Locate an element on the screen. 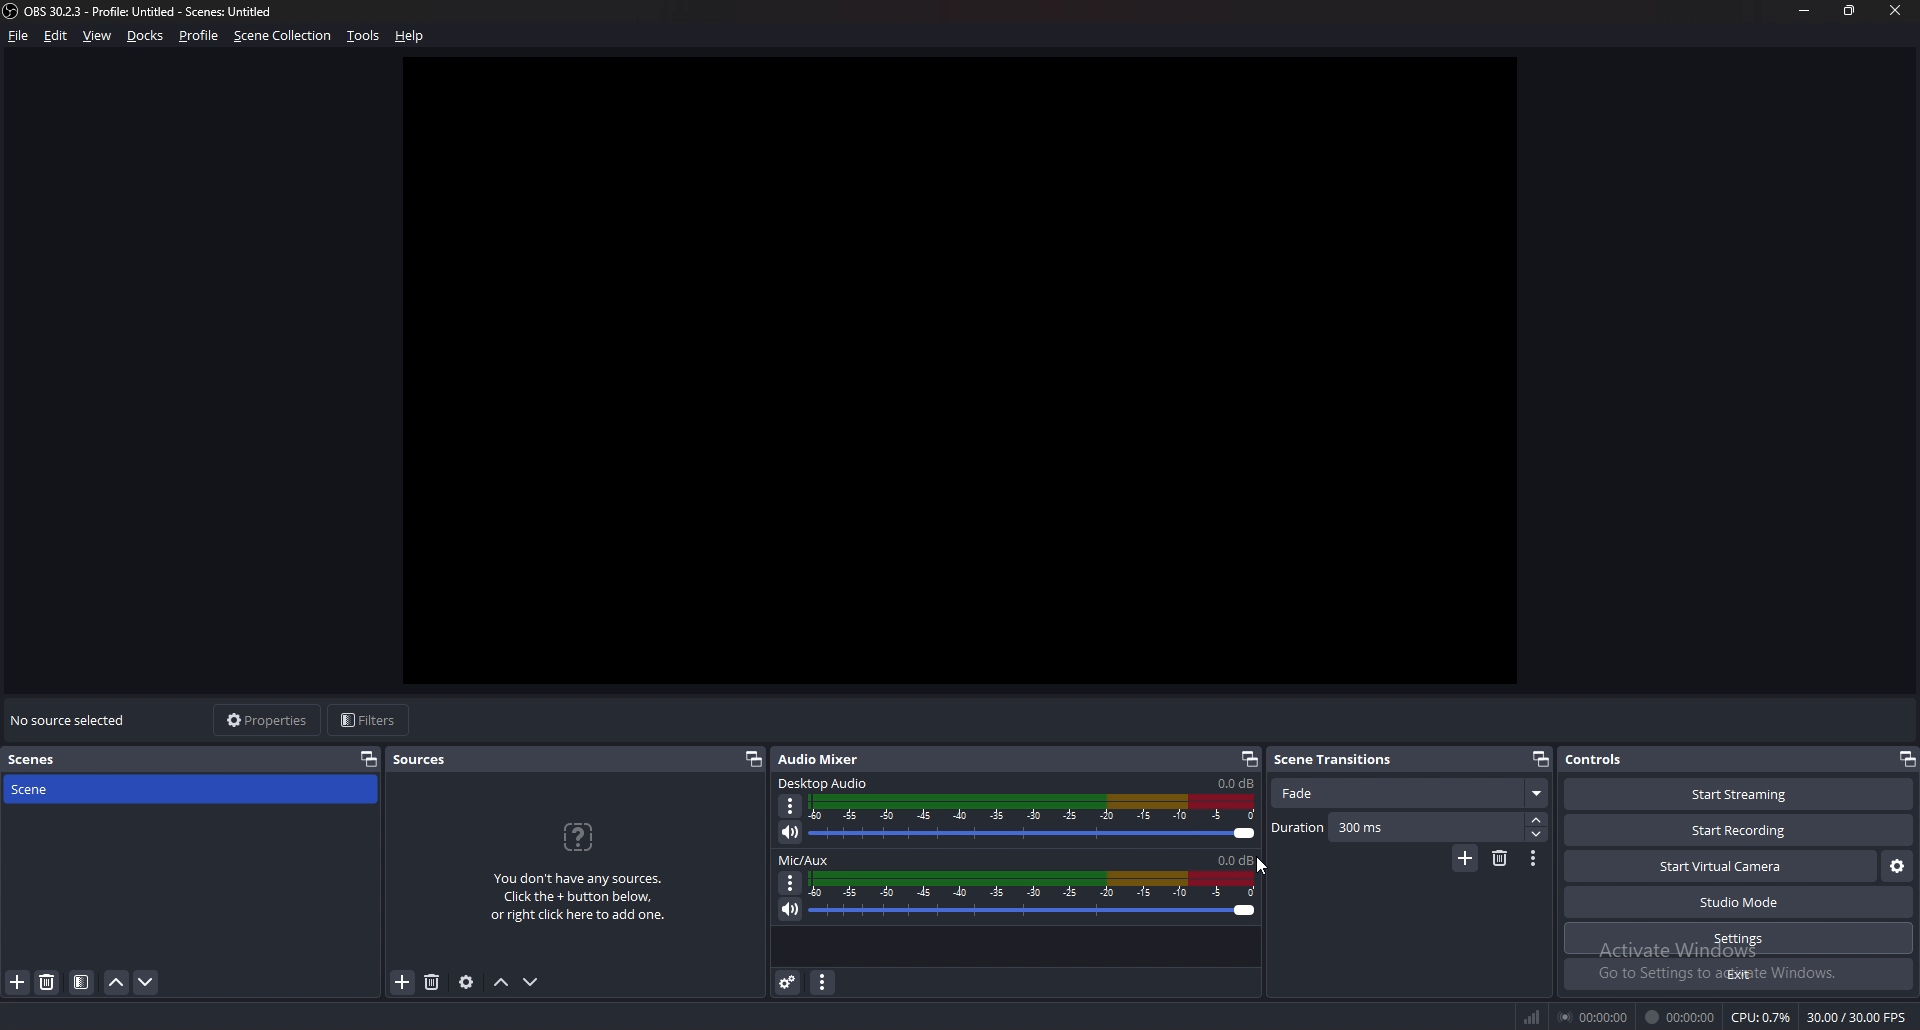 The width and height of the screenshot is (1920, 1030). pop out is located at coordinates (753, 758).